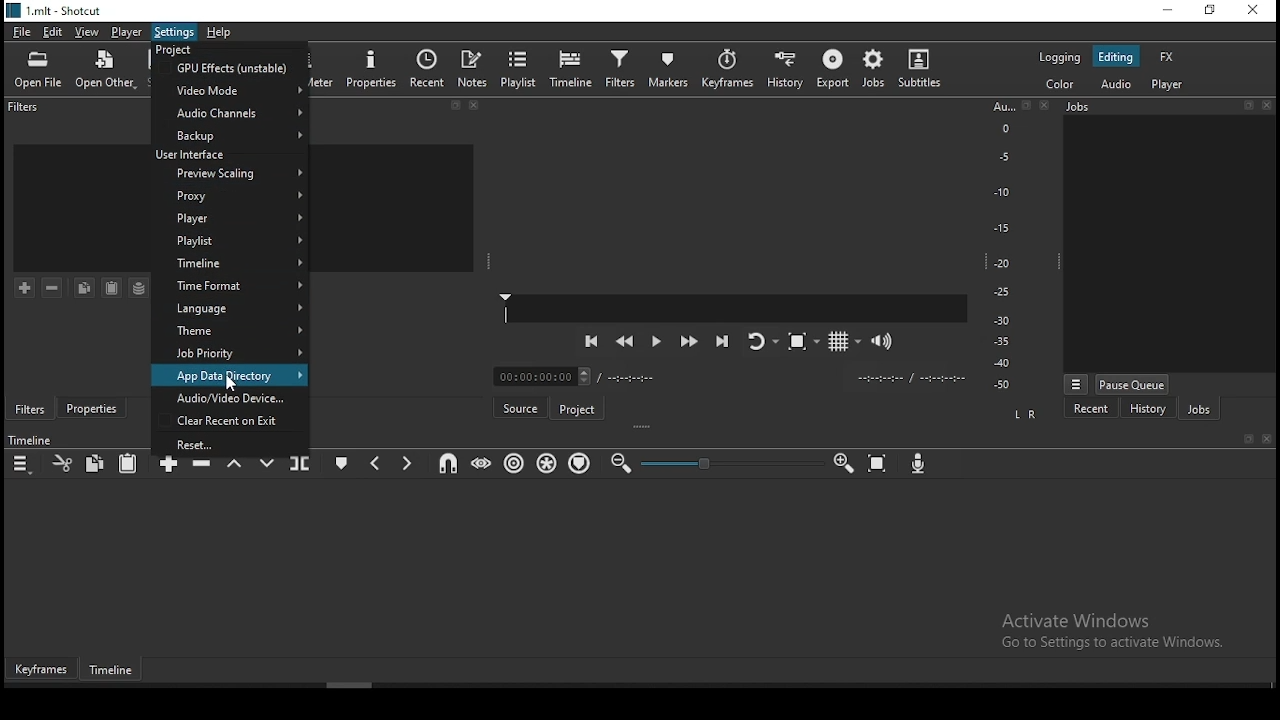 The height and width of the screenshot is (720, 1280). Describe the element at coordinates (230, 310) in the screenshot. I see `language` at that location.